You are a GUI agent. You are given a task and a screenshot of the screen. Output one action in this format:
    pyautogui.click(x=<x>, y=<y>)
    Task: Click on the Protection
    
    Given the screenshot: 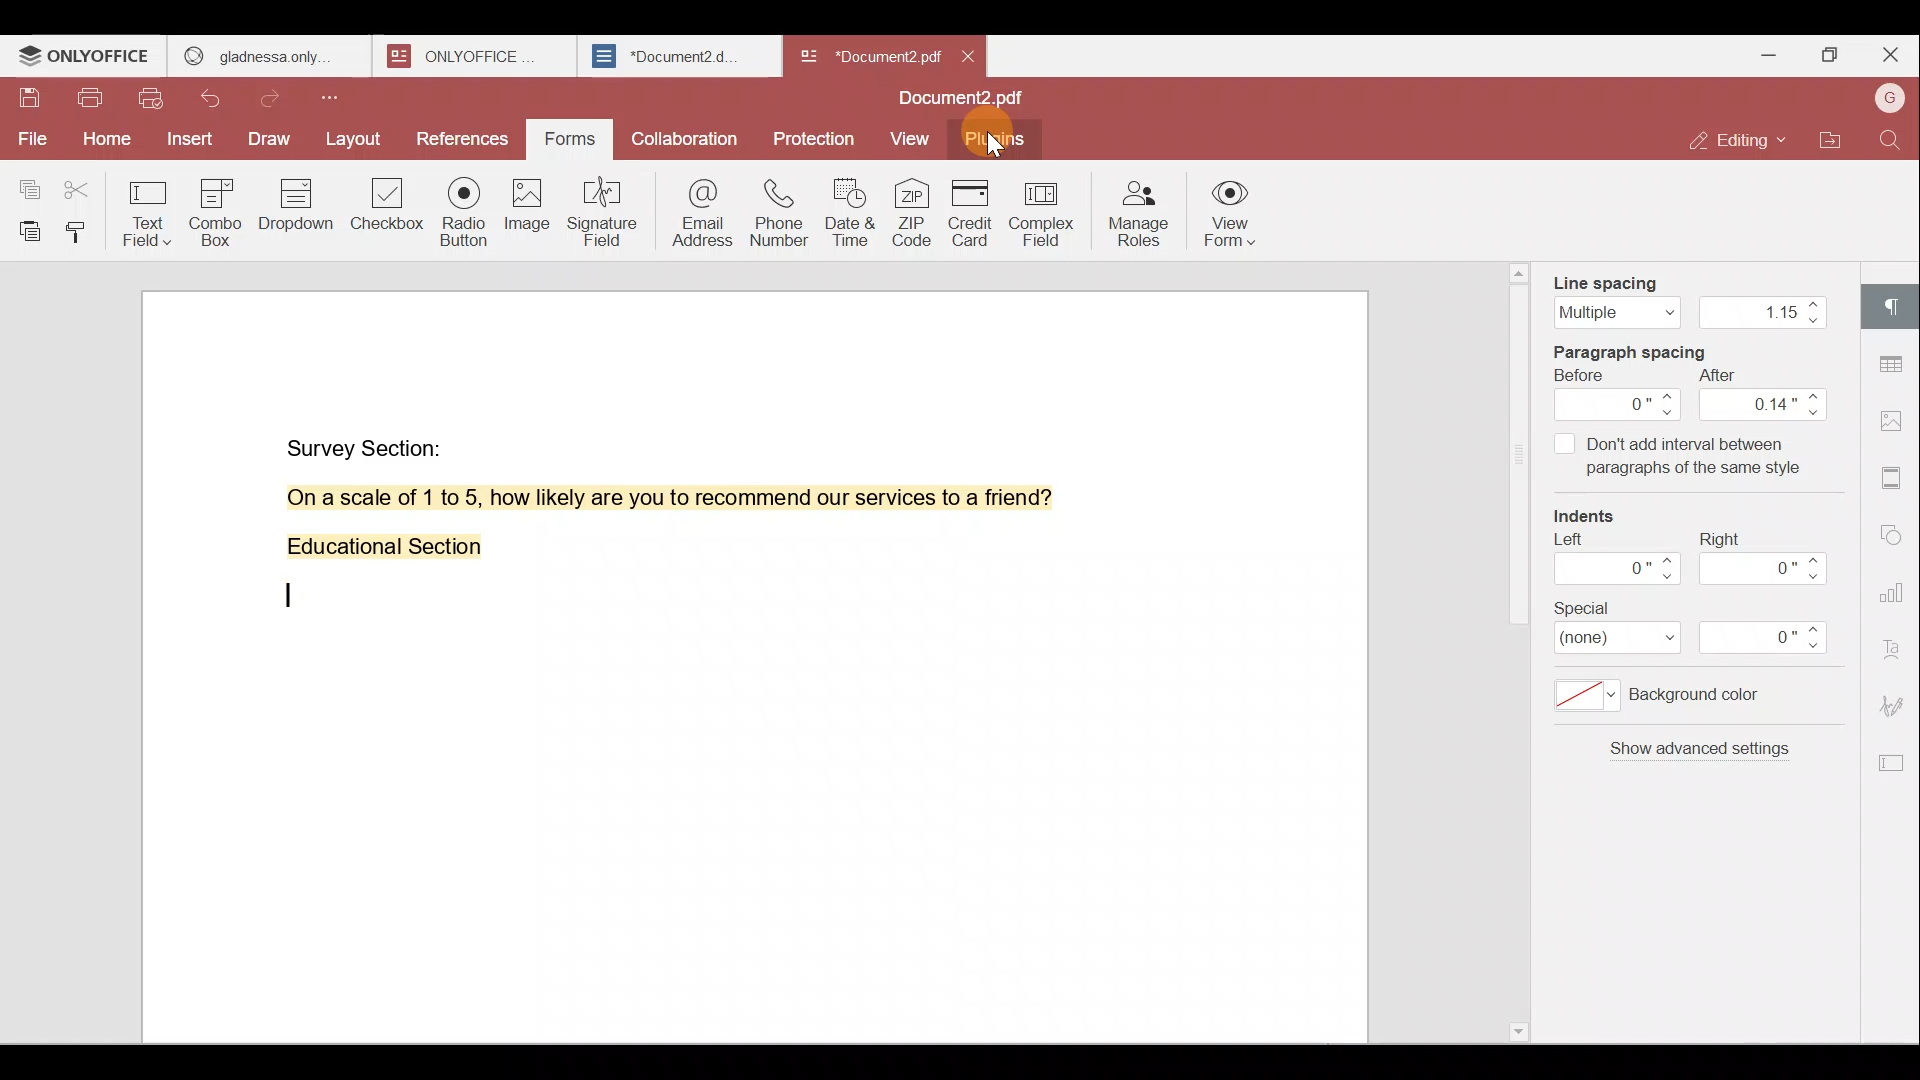 What is the action you would take?
    pyautogui.click(x=818, y=133)
    